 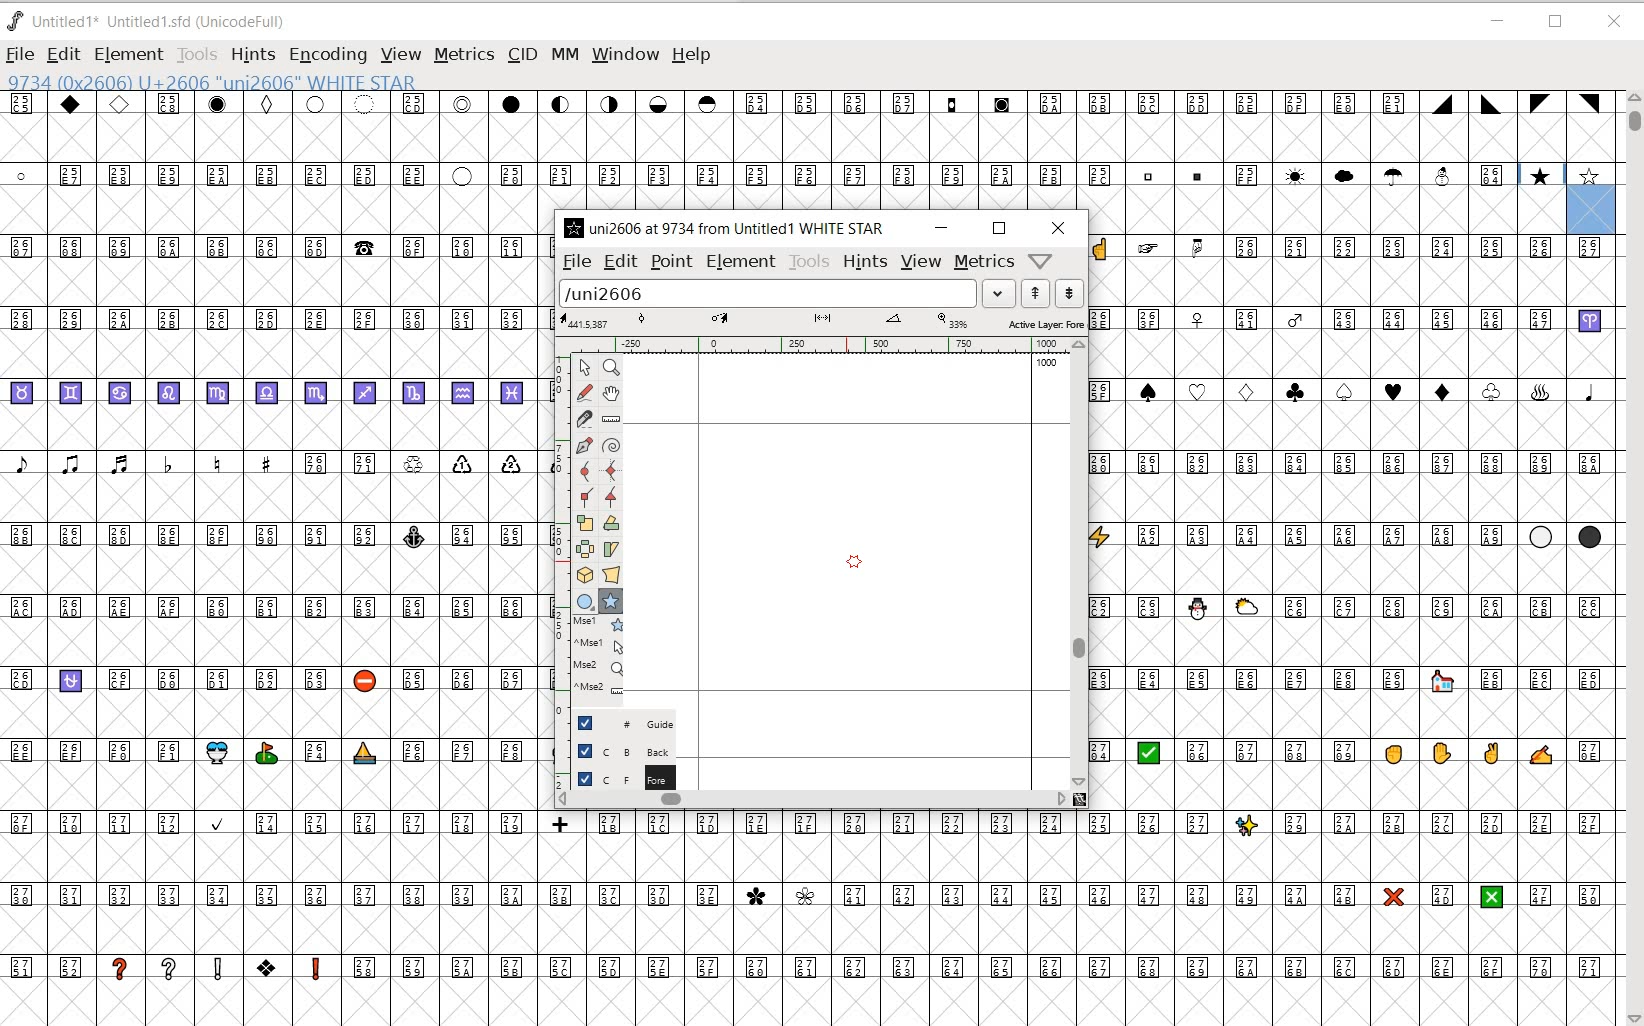 What do you see at coordinates (600, 656) in the screenshot?
I see `OCCURENCES OF EDITING TOOLS ON THE WINDOW` at bounding box center [600, 656].